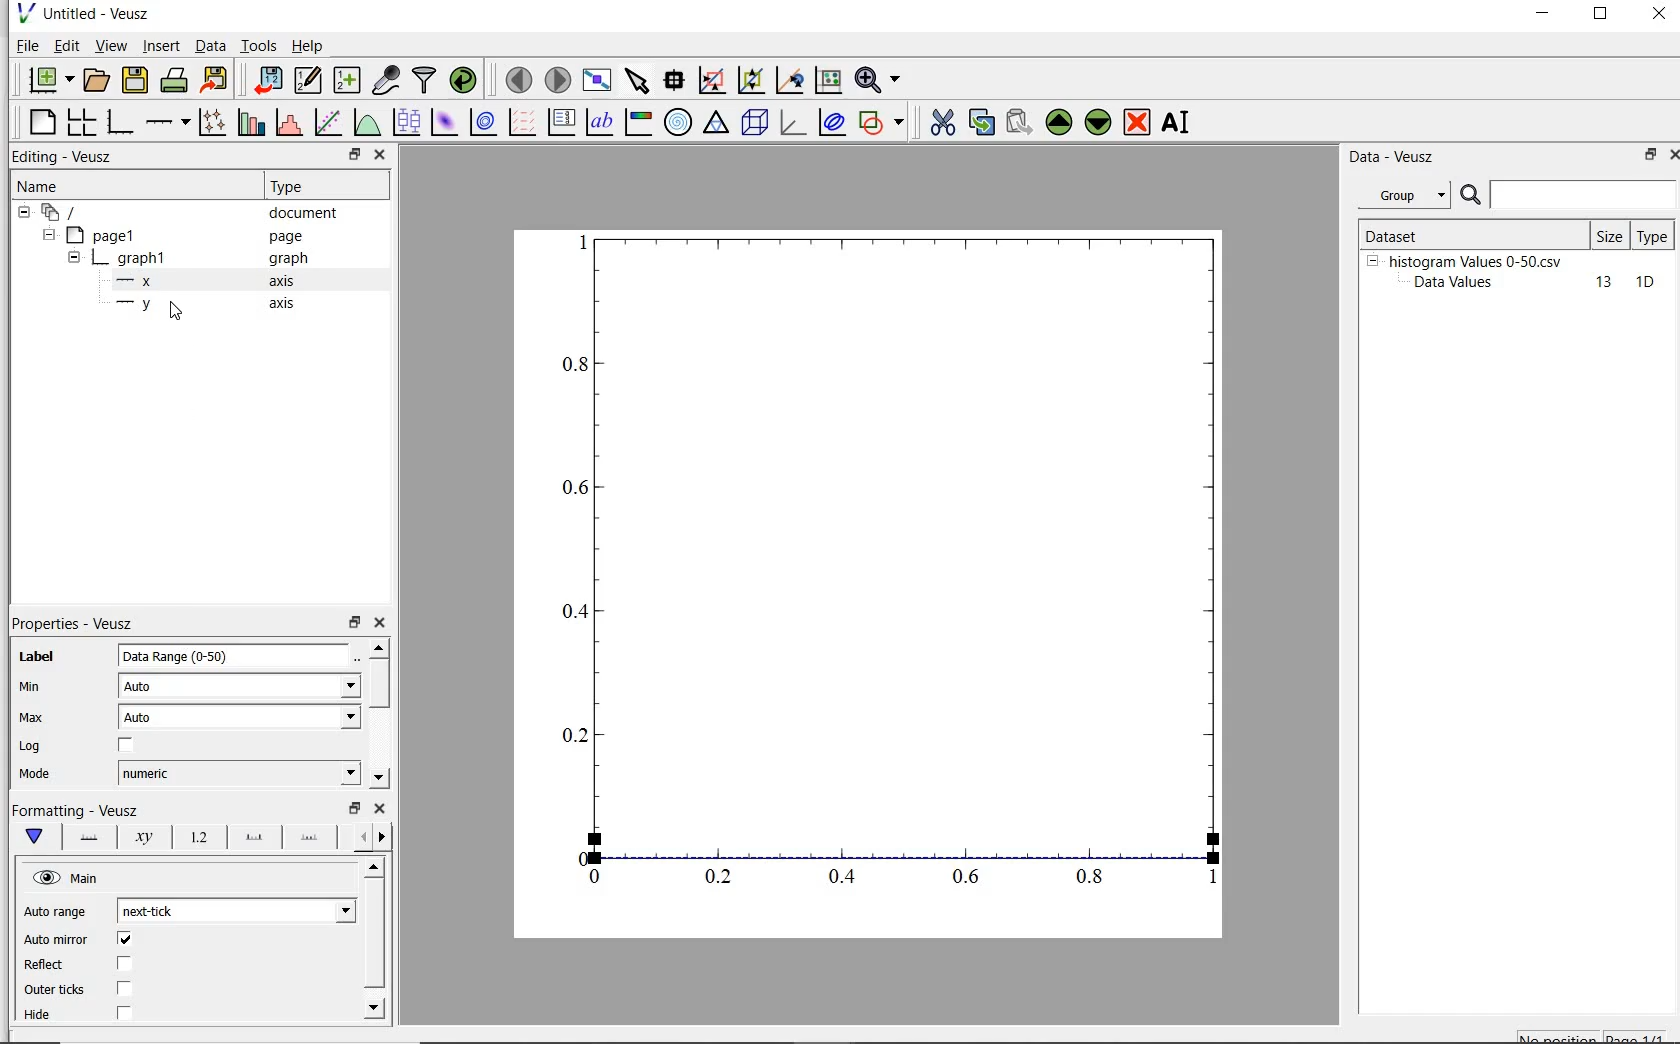 The height and width of the screenshot is (1044, 1680). I want to click on text label, so click(603, 120).